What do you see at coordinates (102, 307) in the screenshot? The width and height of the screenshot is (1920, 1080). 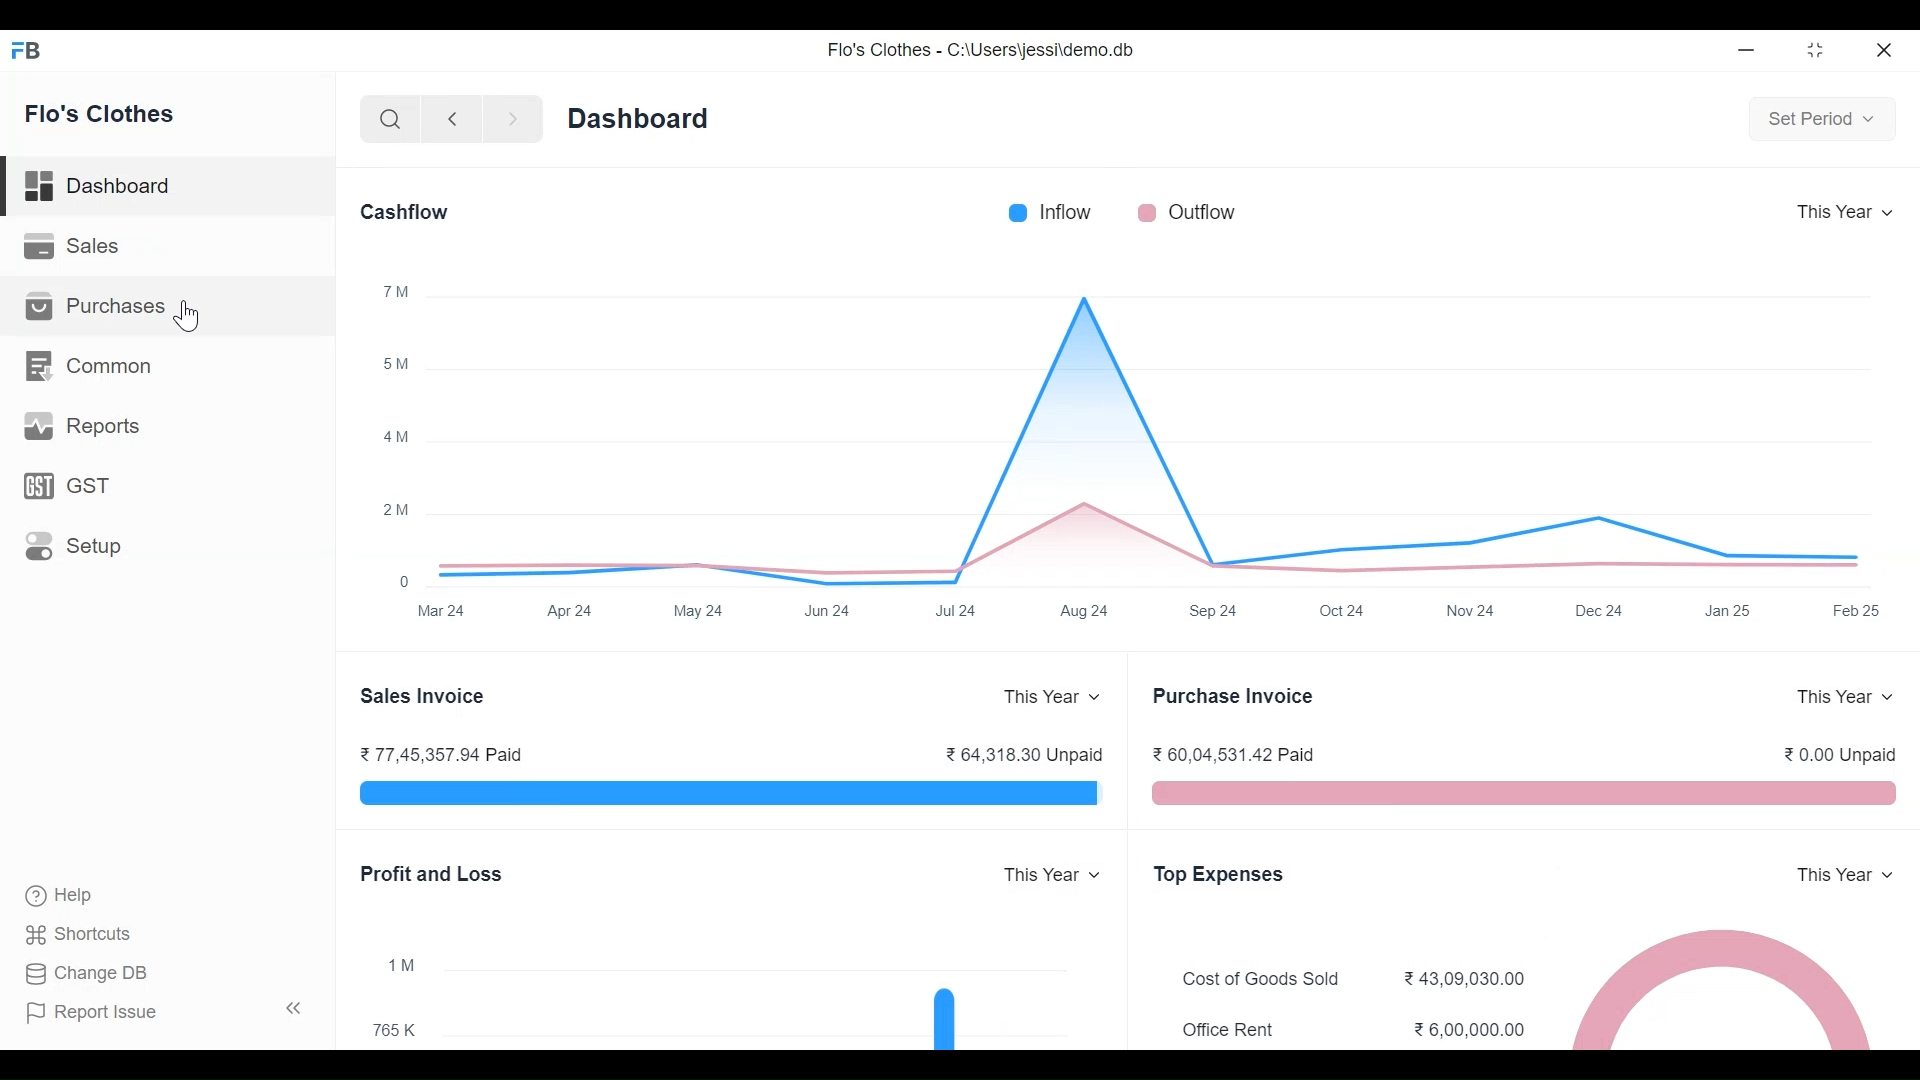 I see `Purchases` at bounding box center [102, 307].